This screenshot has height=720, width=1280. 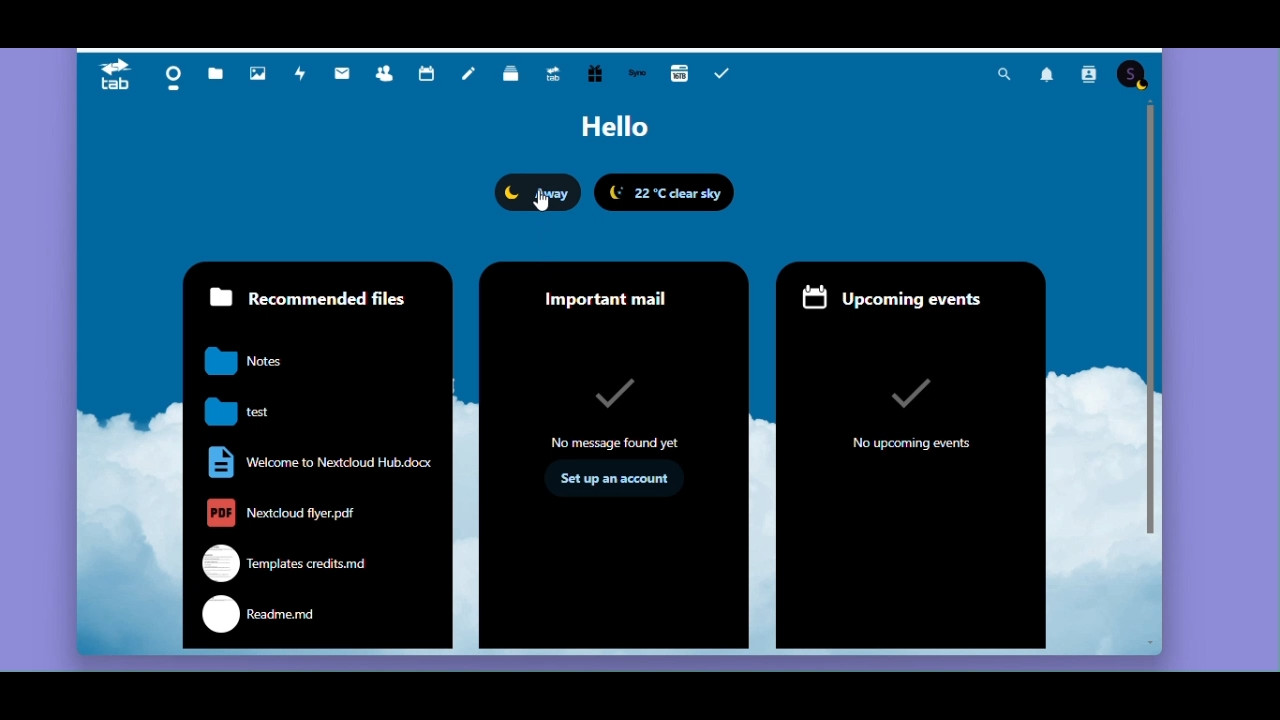 I want to click on Cursor, so click(x=541, y=200).